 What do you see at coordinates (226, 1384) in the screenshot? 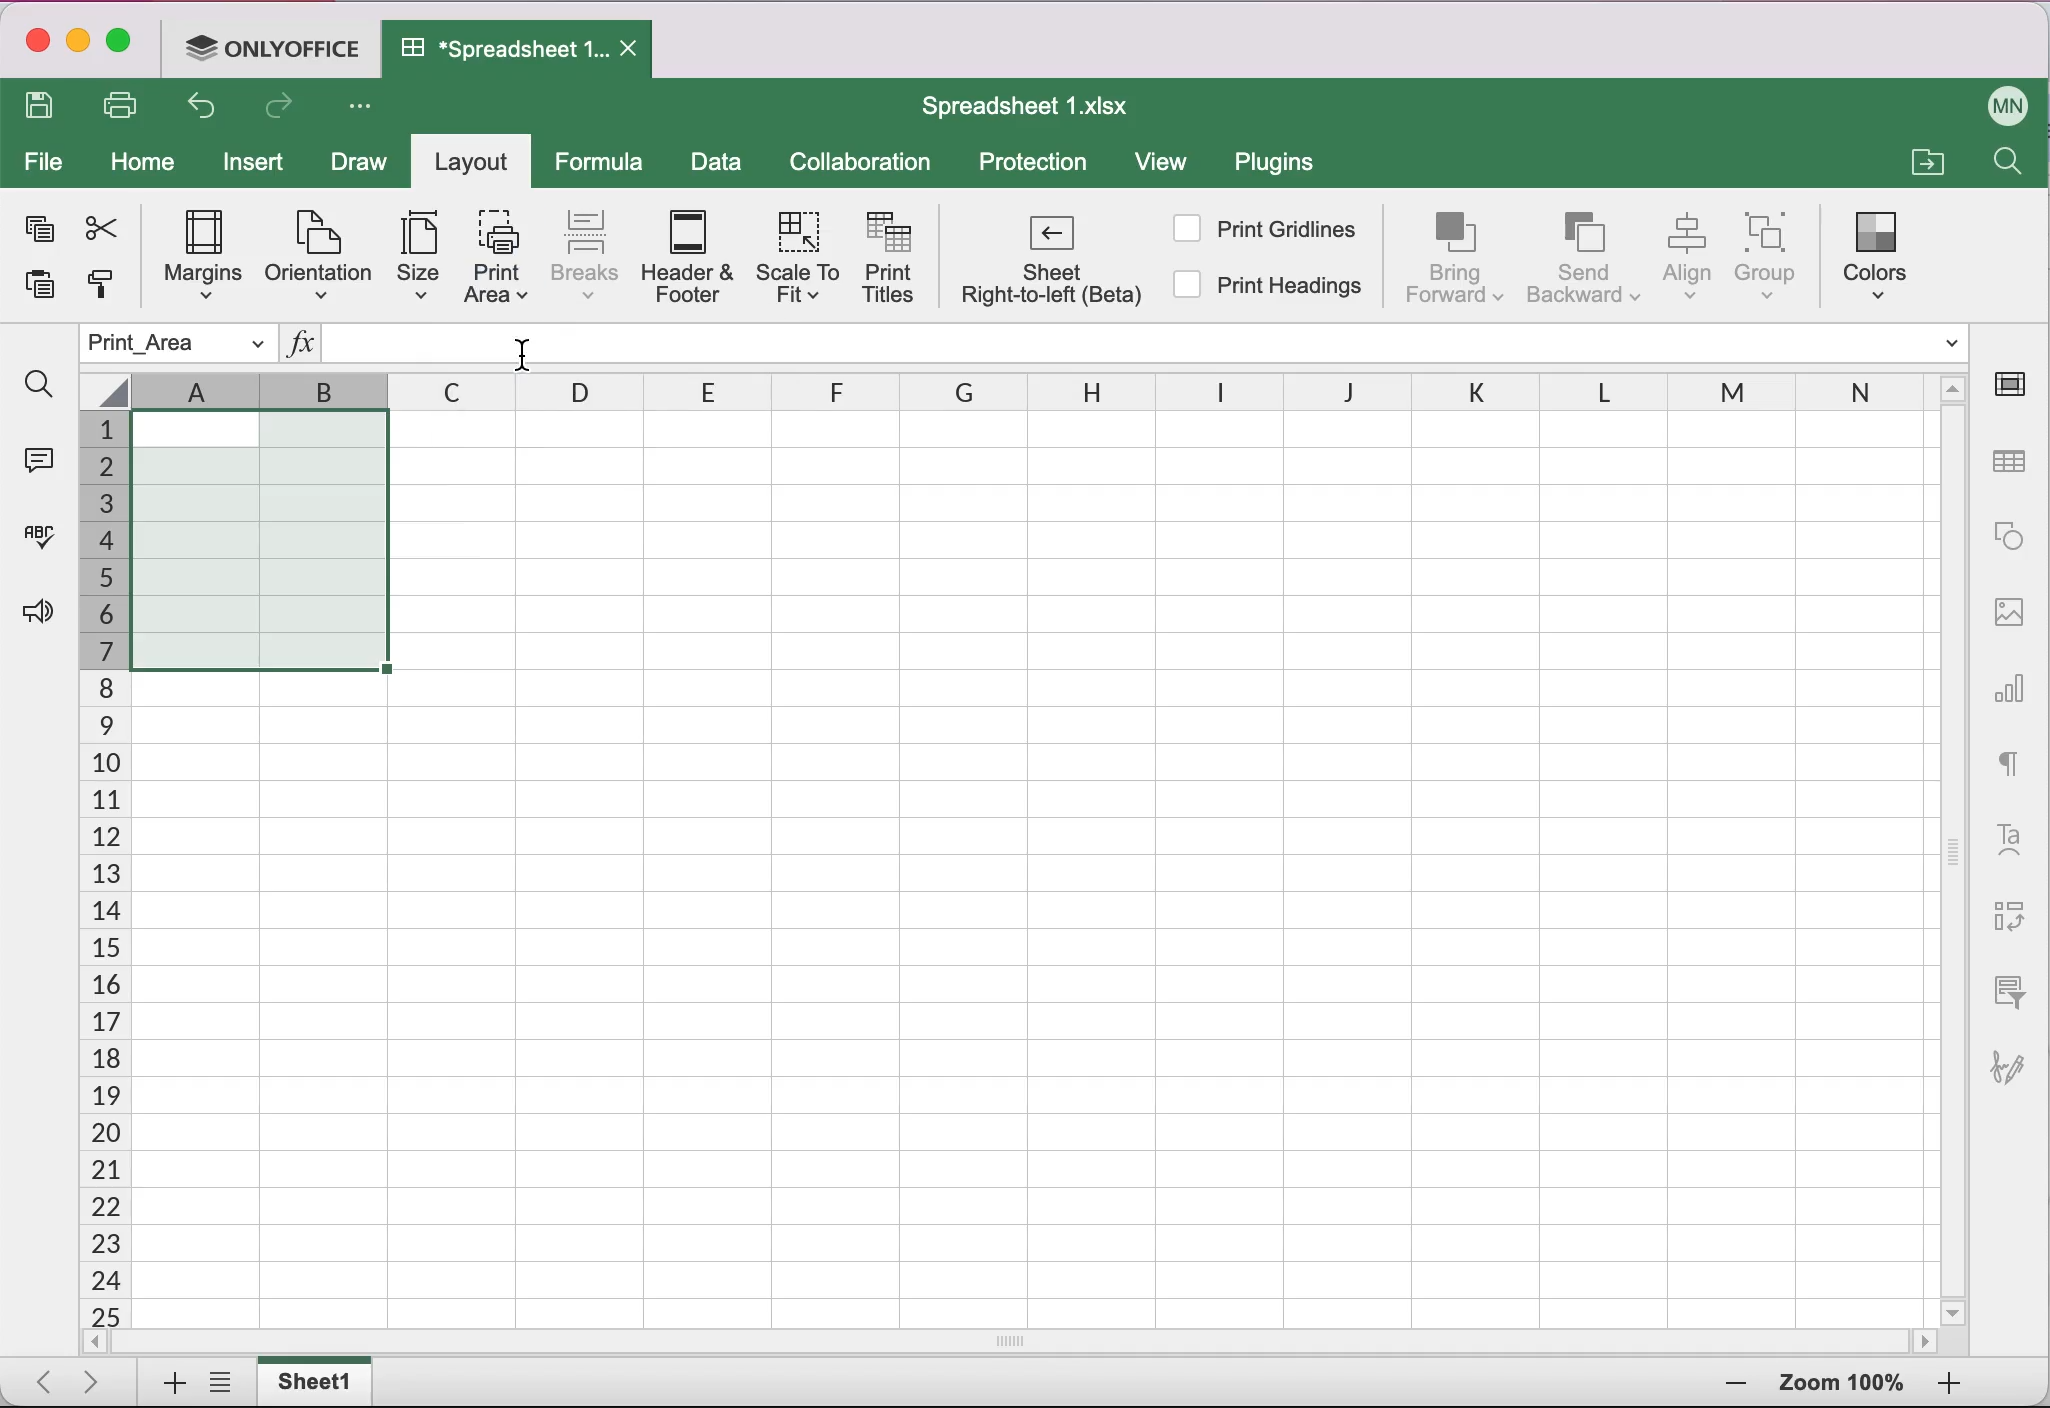
I see `list of sheets` at bounding box center [226, 1384].